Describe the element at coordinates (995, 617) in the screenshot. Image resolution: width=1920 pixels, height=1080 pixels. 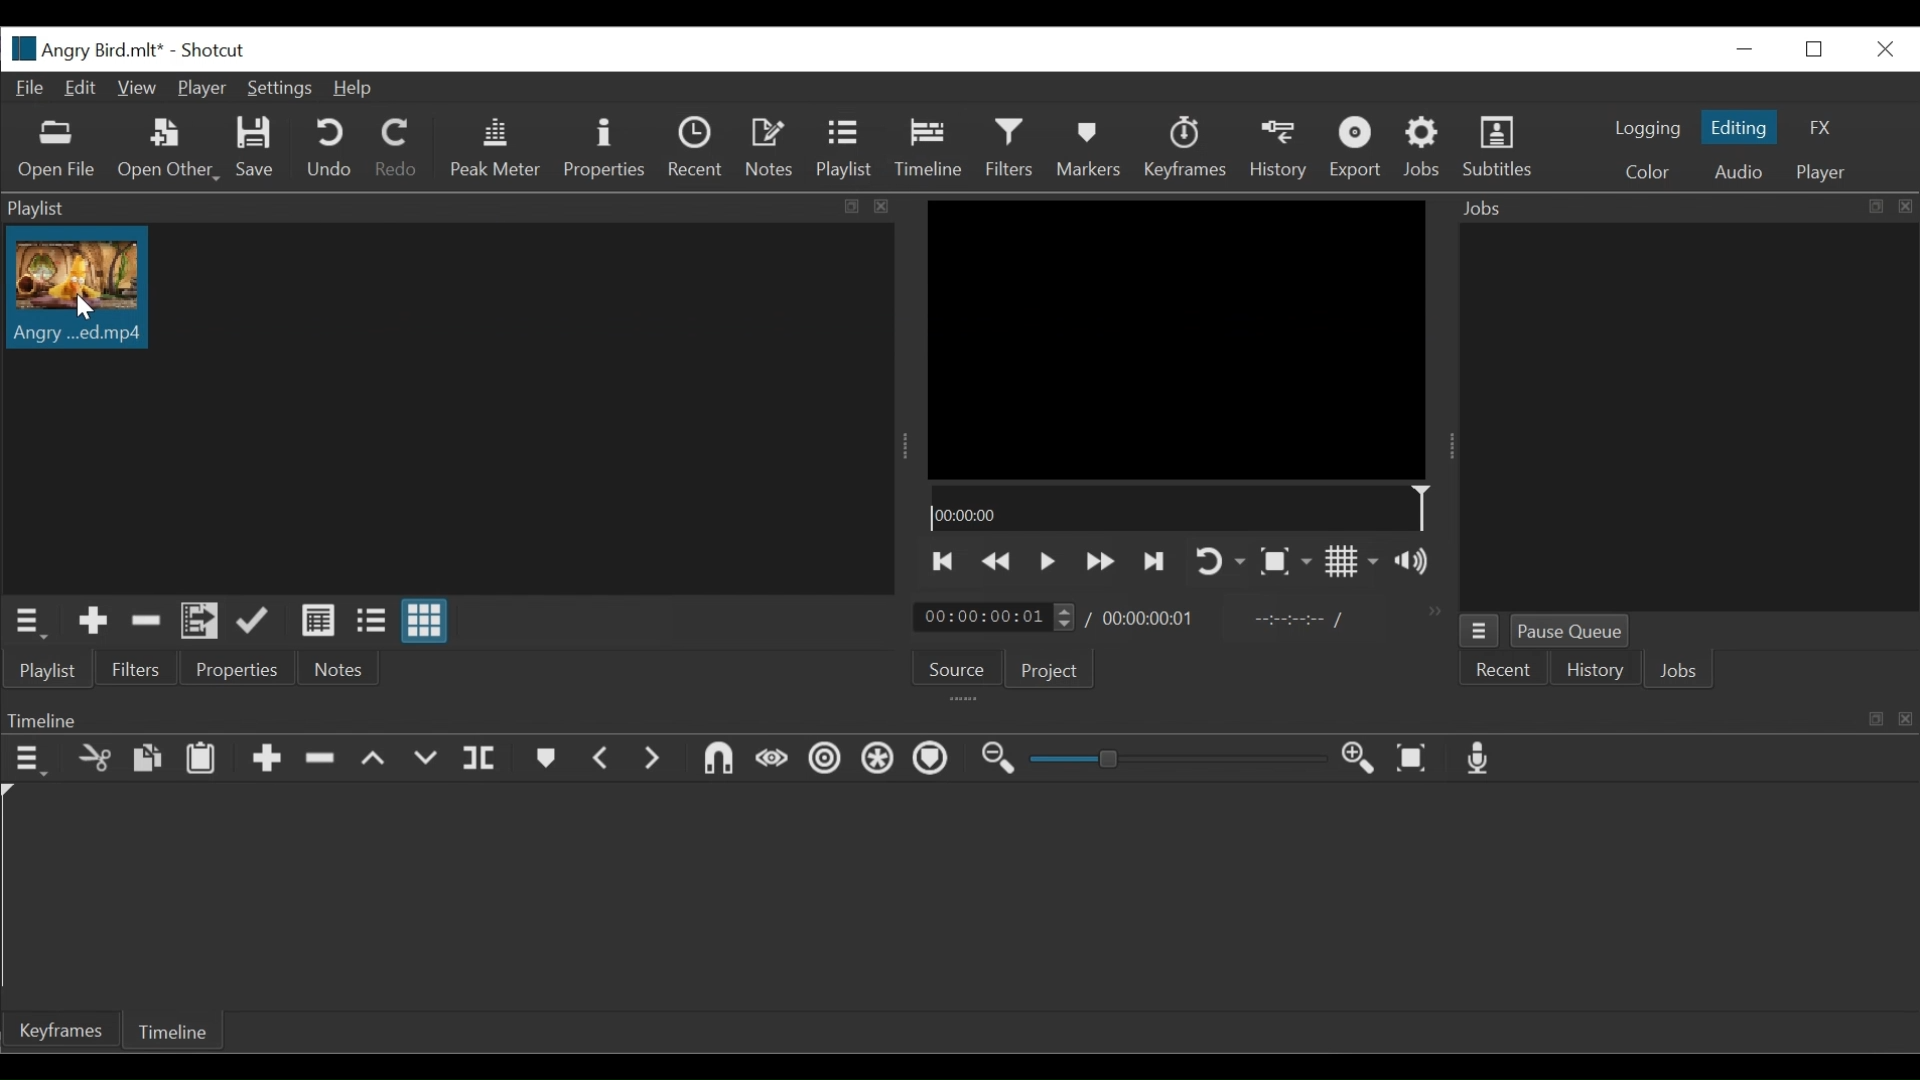
I see `Current duration` at that location.